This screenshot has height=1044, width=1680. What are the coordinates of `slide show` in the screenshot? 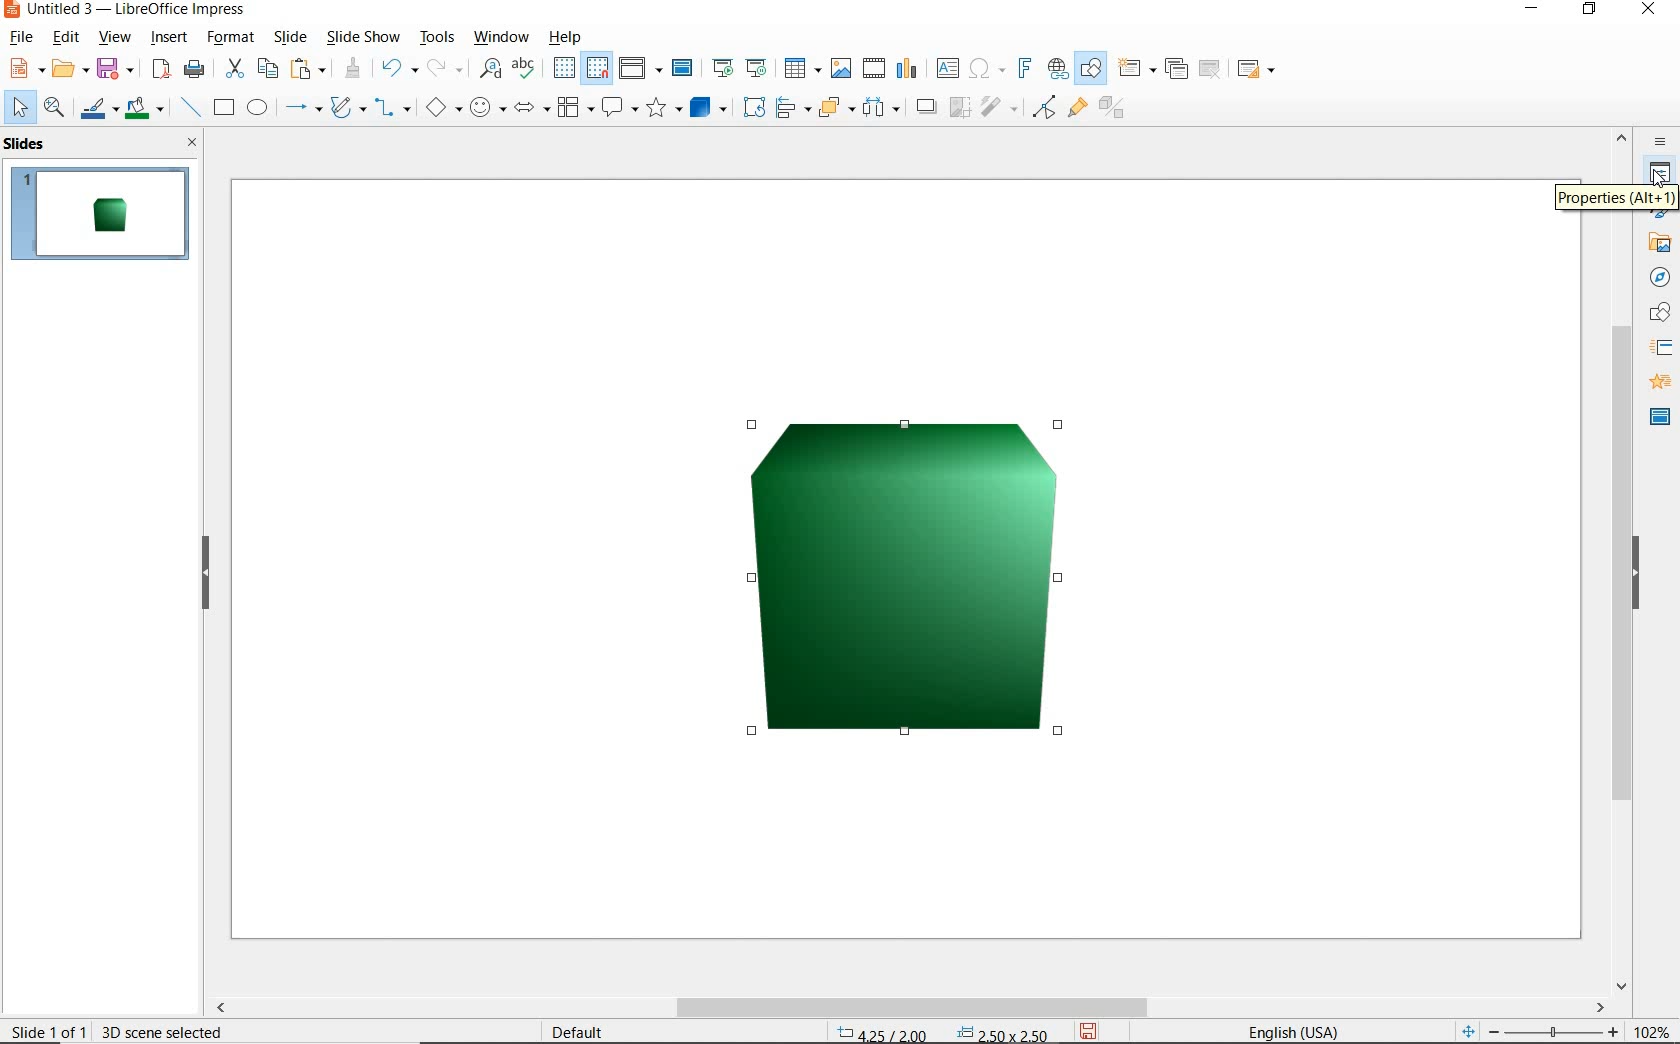 It's located at (366, 37).